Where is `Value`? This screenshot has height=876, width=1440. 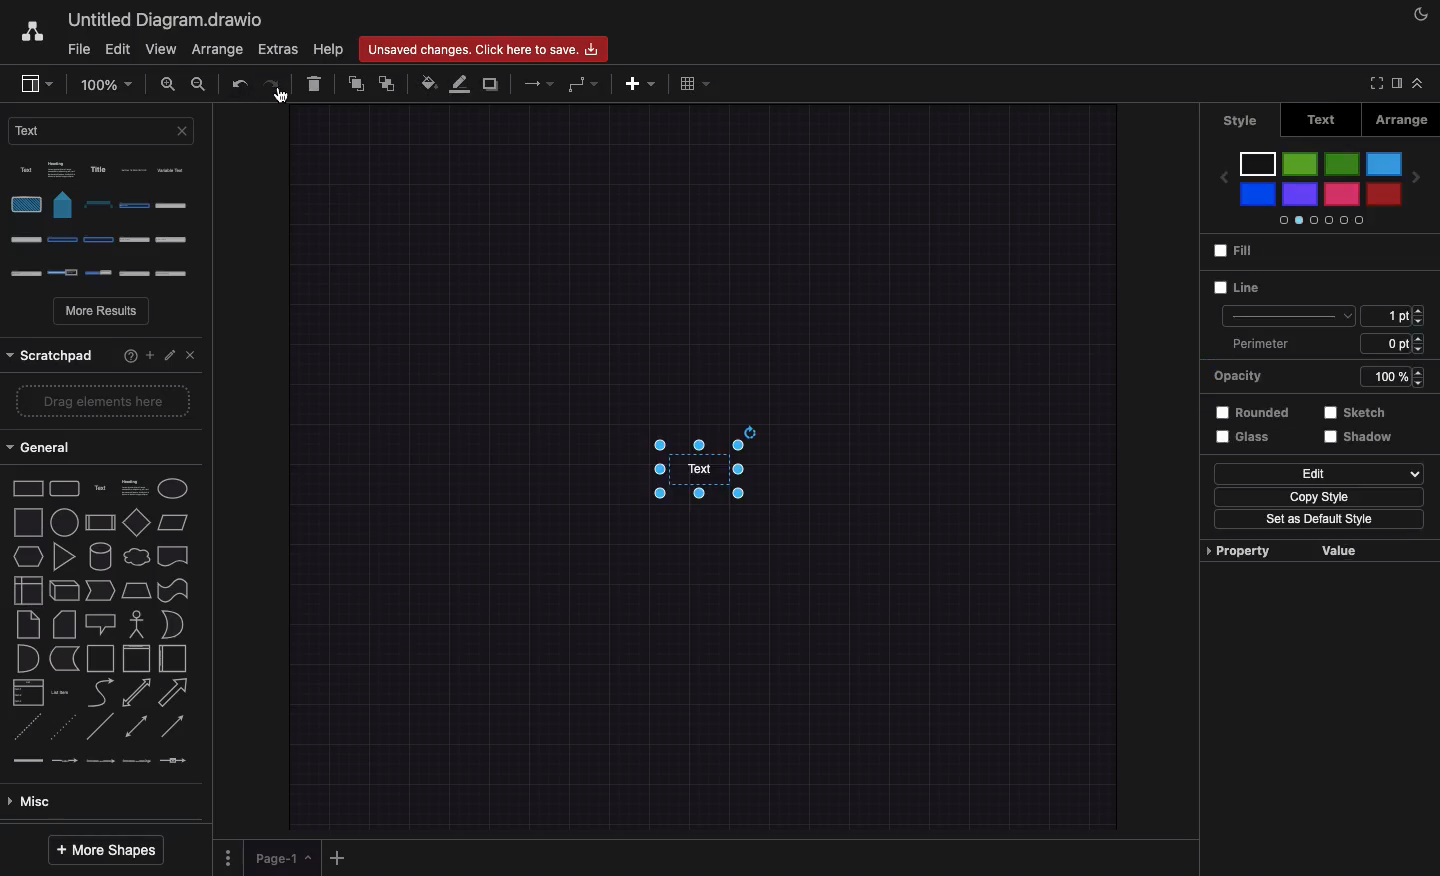 Value is located at coordinates (1335, 551).